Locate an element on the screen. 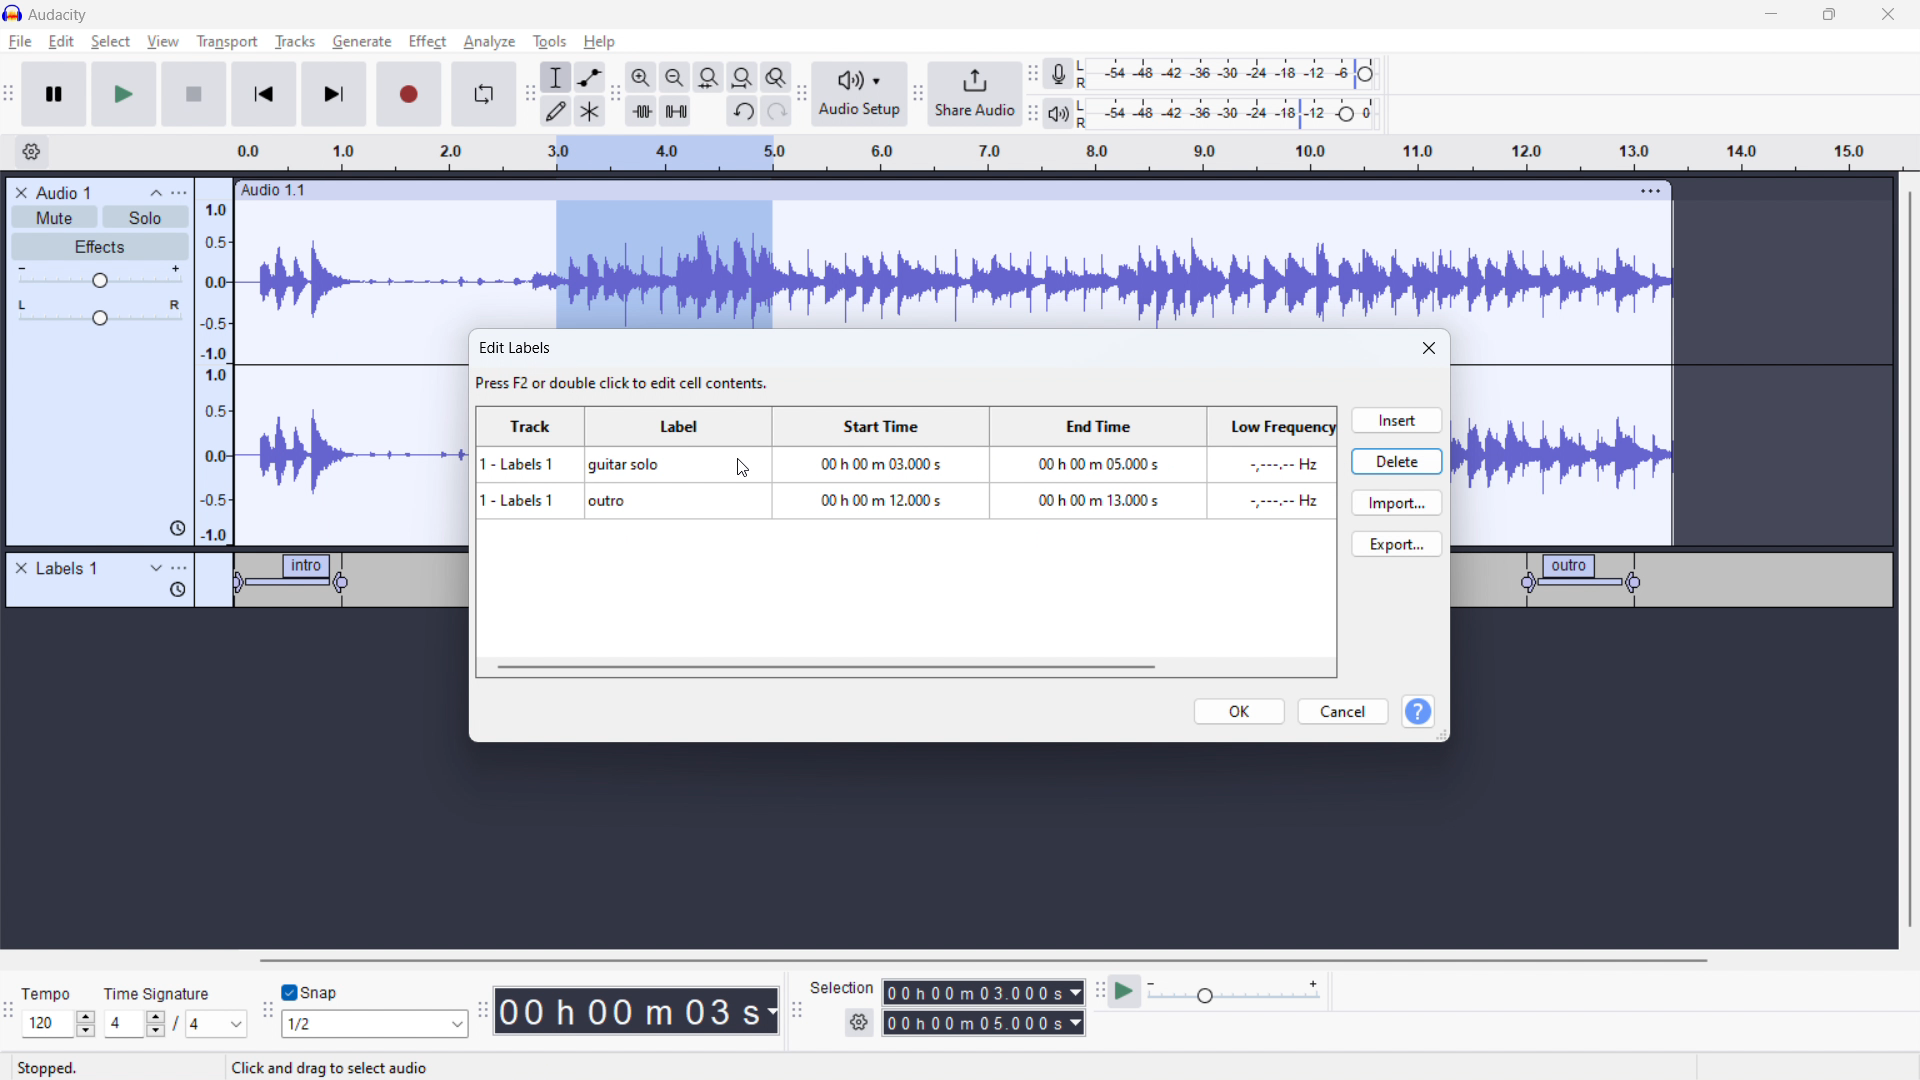  delete is located at coordinates (1397, 460).